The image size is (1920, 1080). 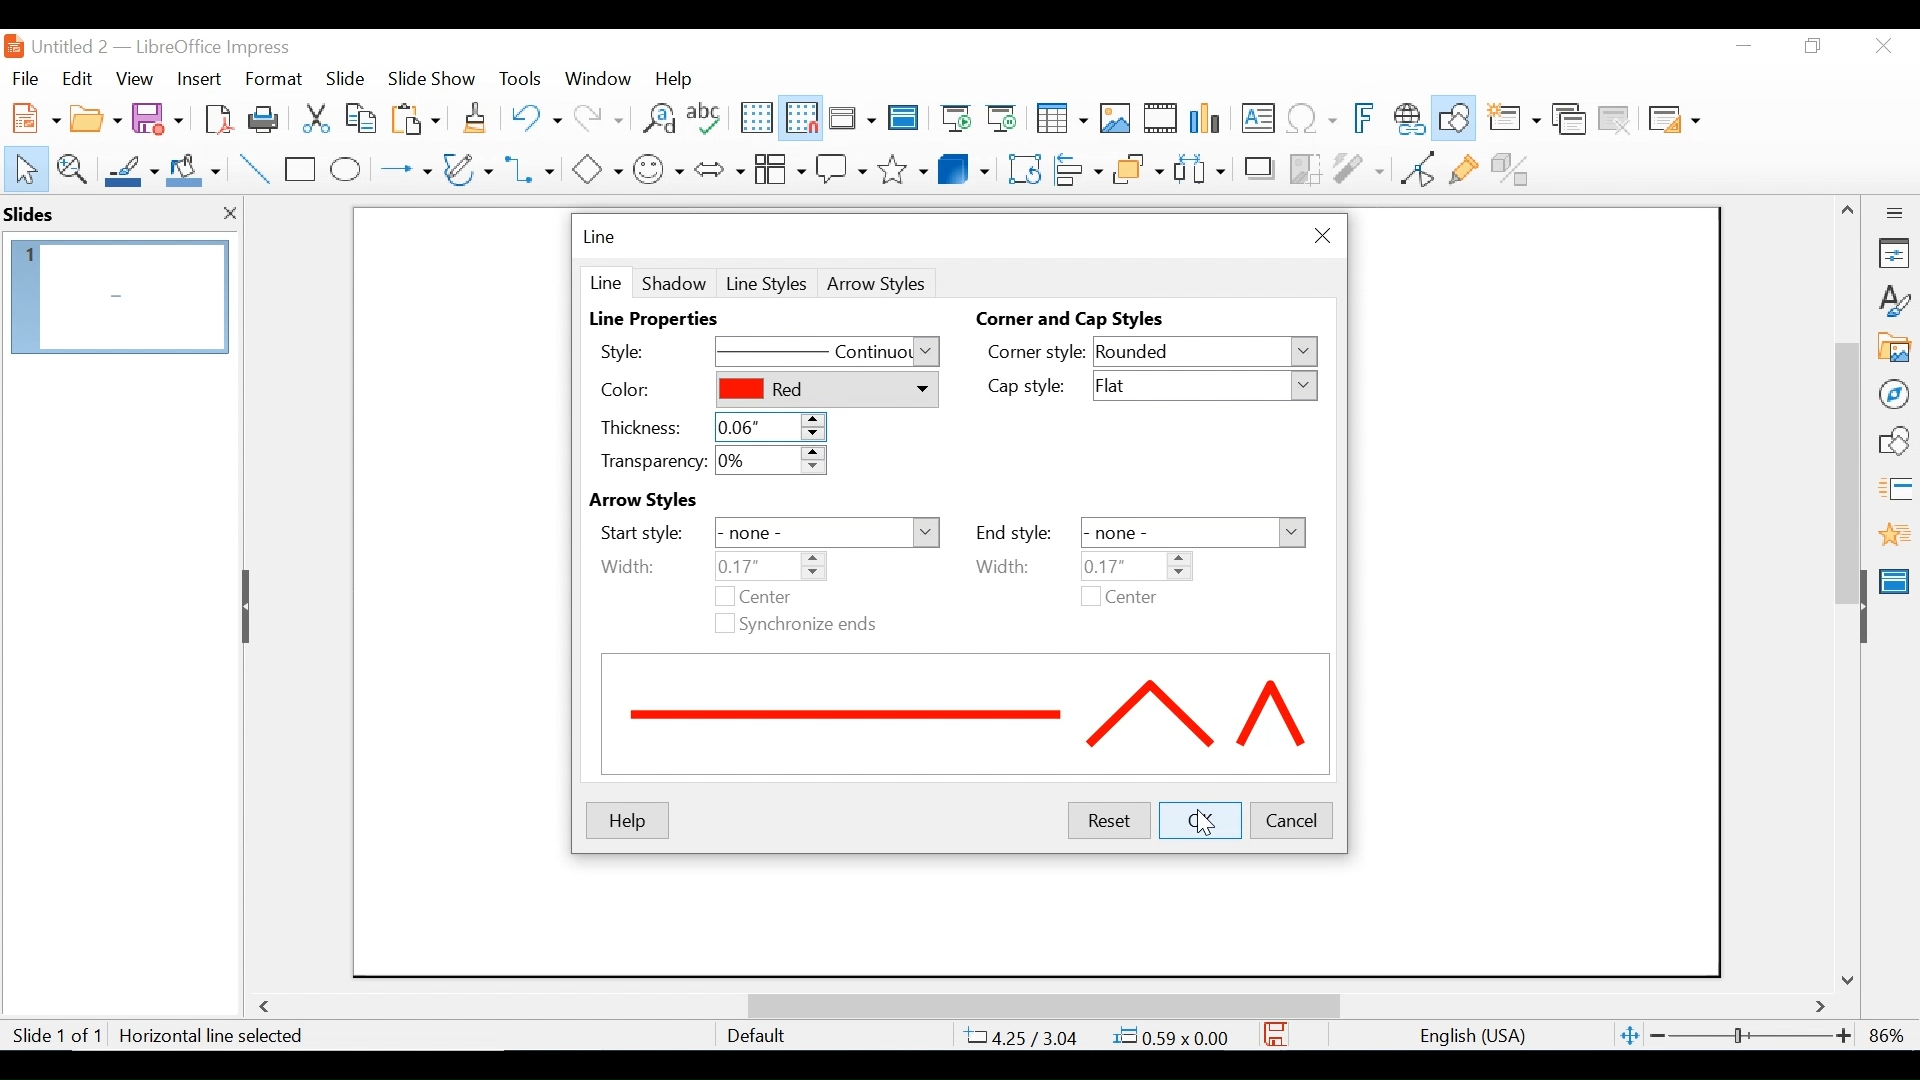 I want to click on Synchronize, so click(x=811, y=625).